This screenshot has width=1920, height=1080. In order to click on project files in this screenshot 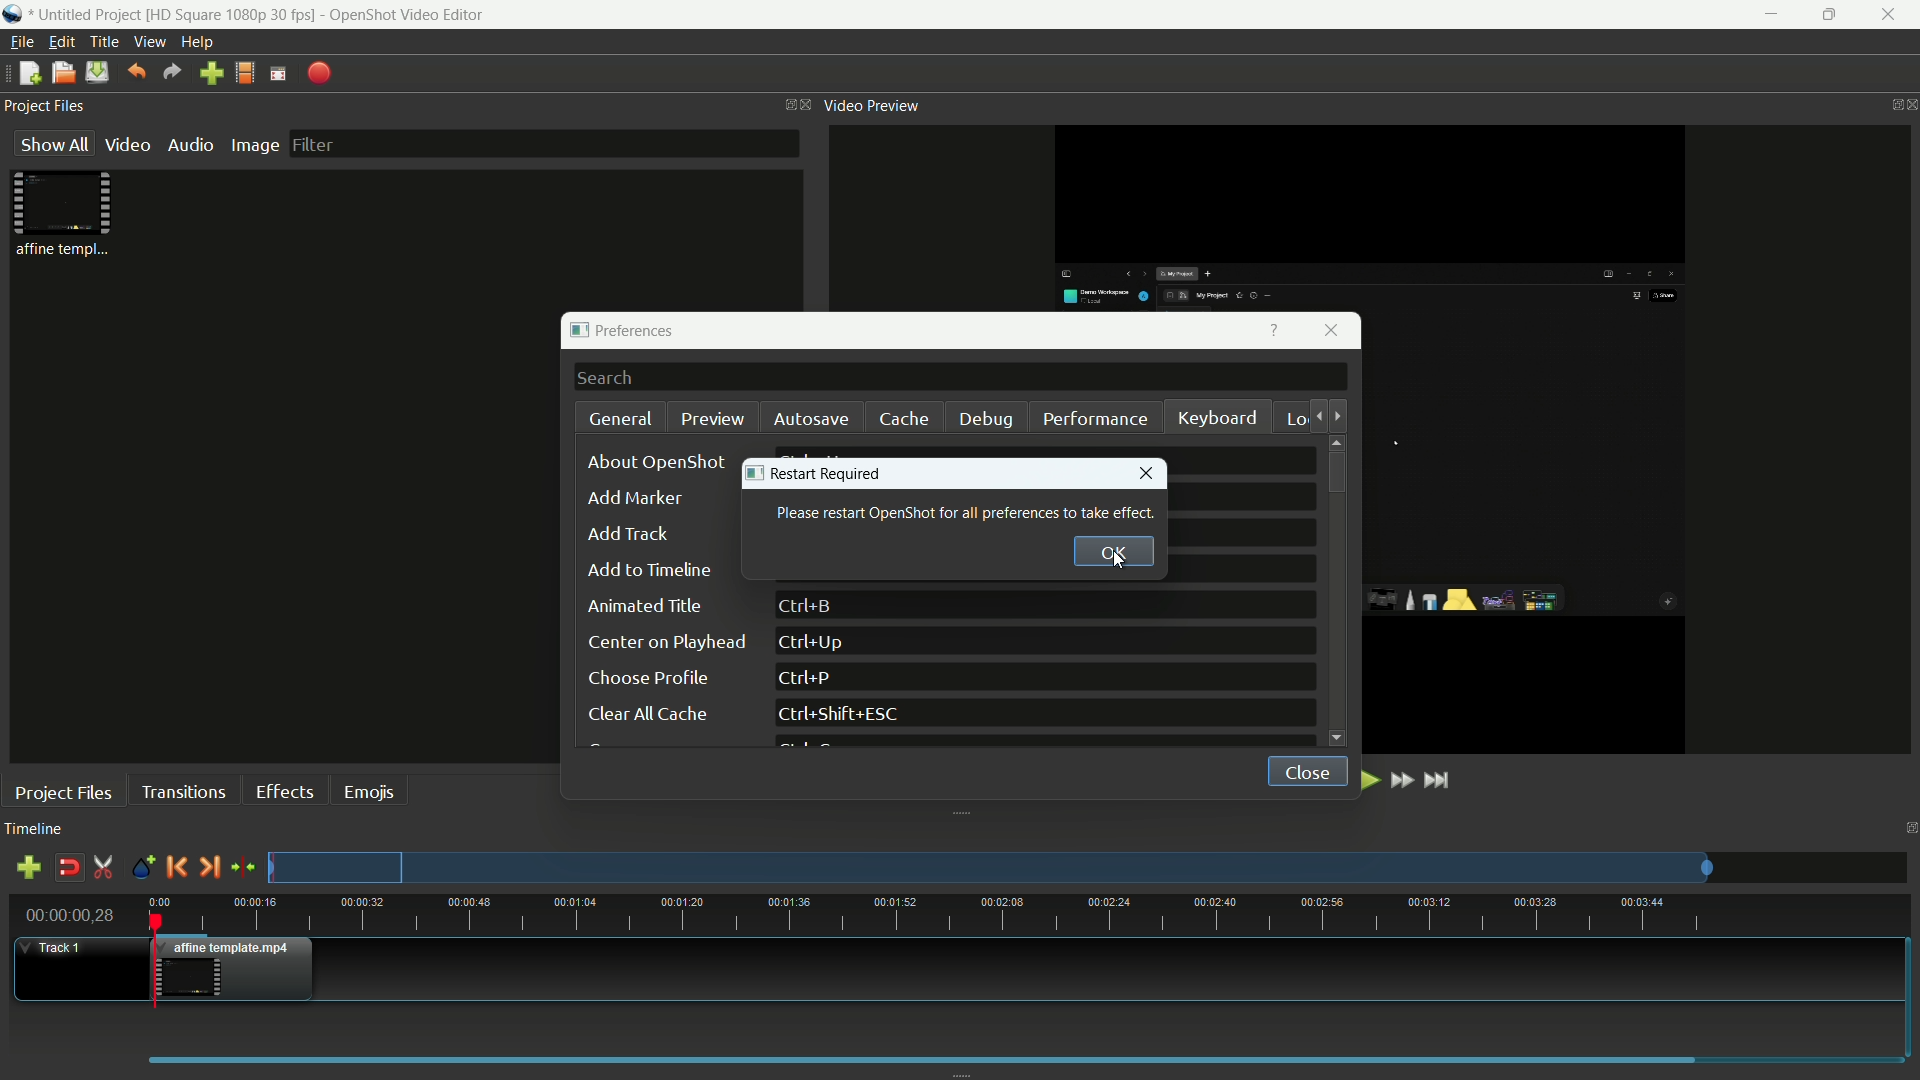, I will do `click(47, 107)`.